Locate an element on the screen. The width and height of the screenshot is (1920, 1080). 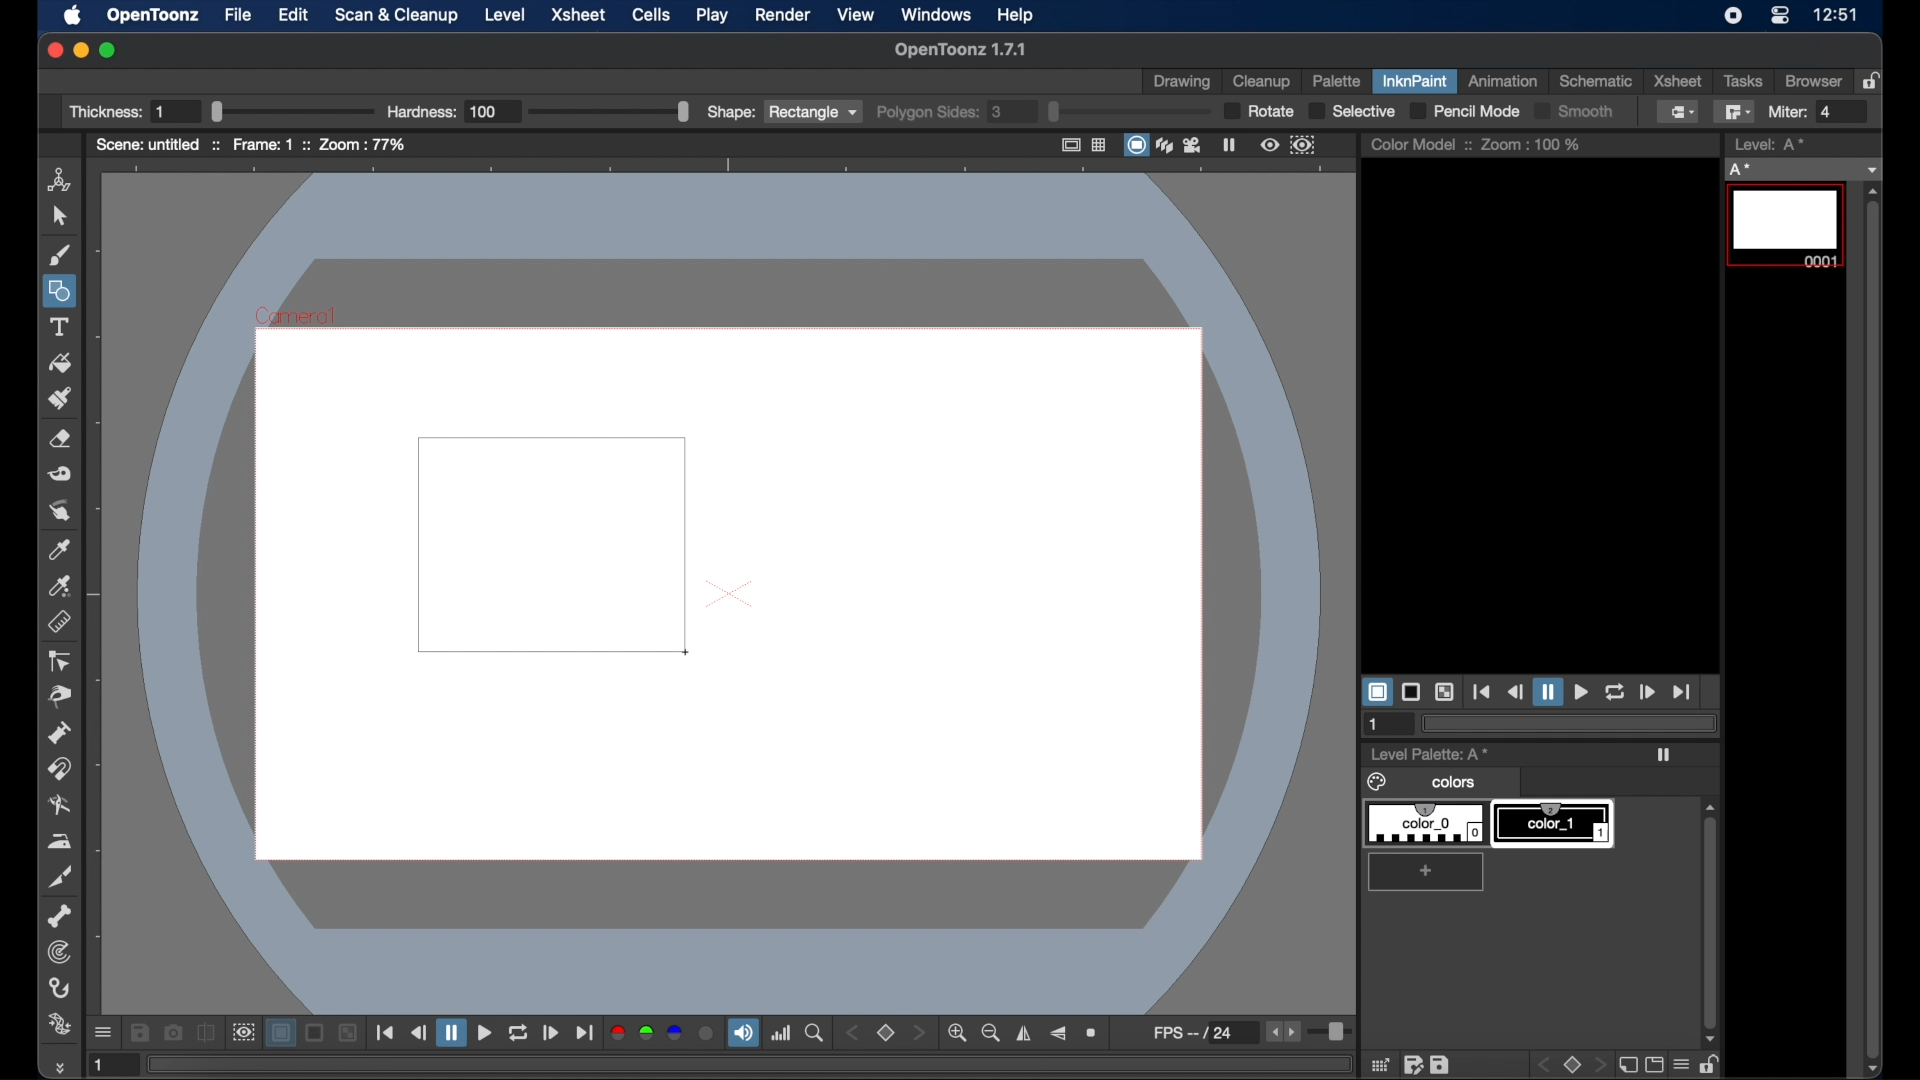
inknpaint is located at coordinates (1414, 80).